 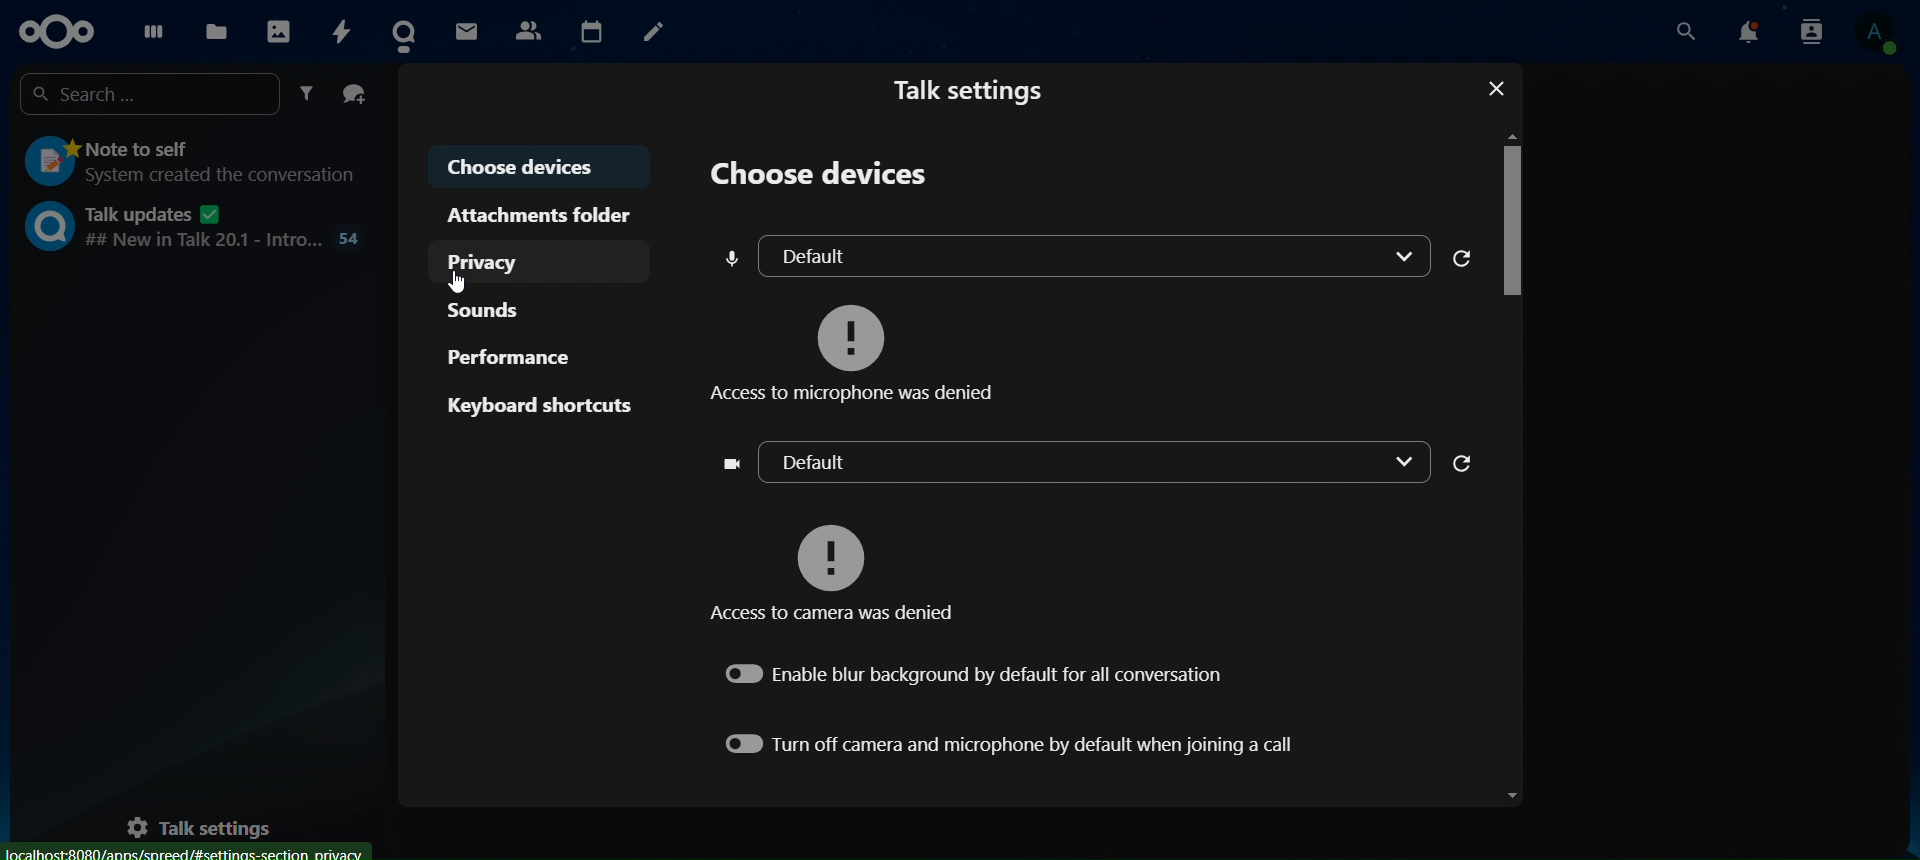 What do you see at coordinates (1688, 31) in the screenshot?
I see `search` at bounding box center [1688, 31].